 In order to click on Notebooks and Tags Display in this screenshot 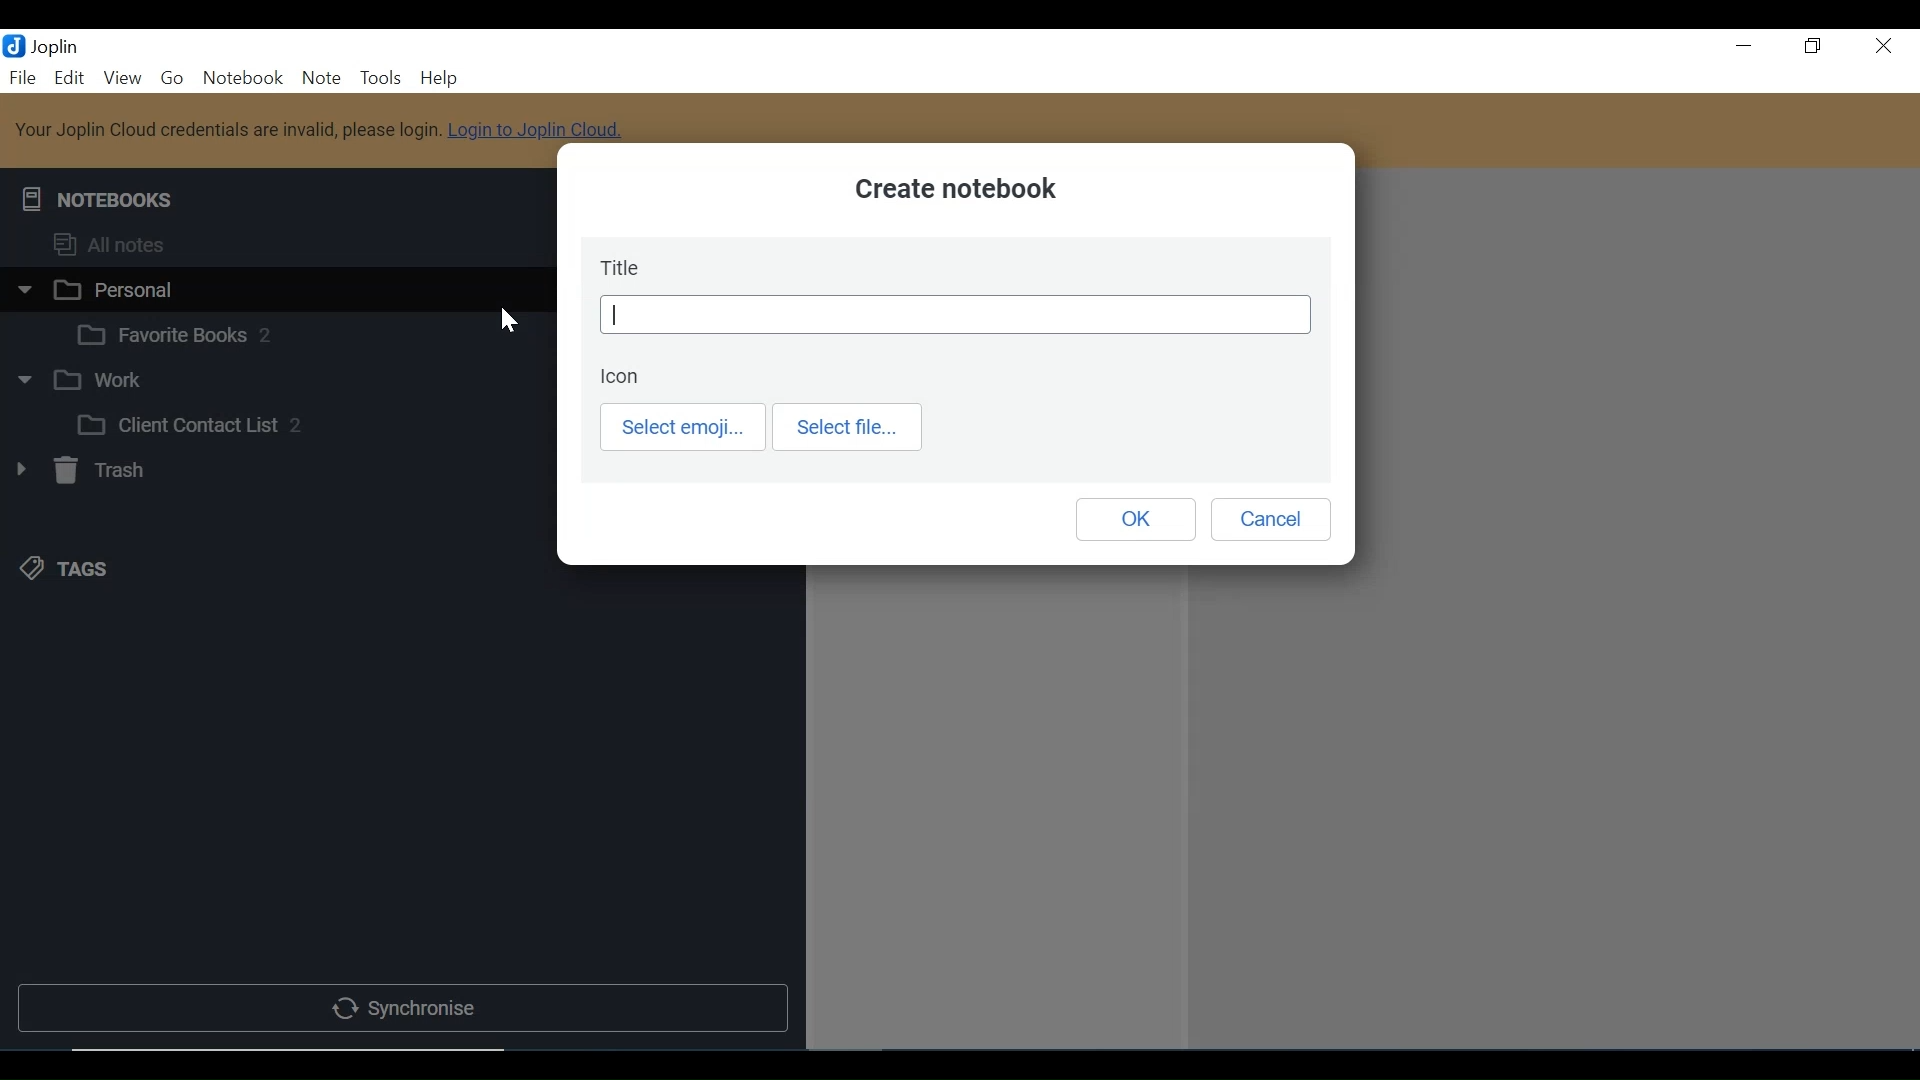, I will do `click(274, 244)`.